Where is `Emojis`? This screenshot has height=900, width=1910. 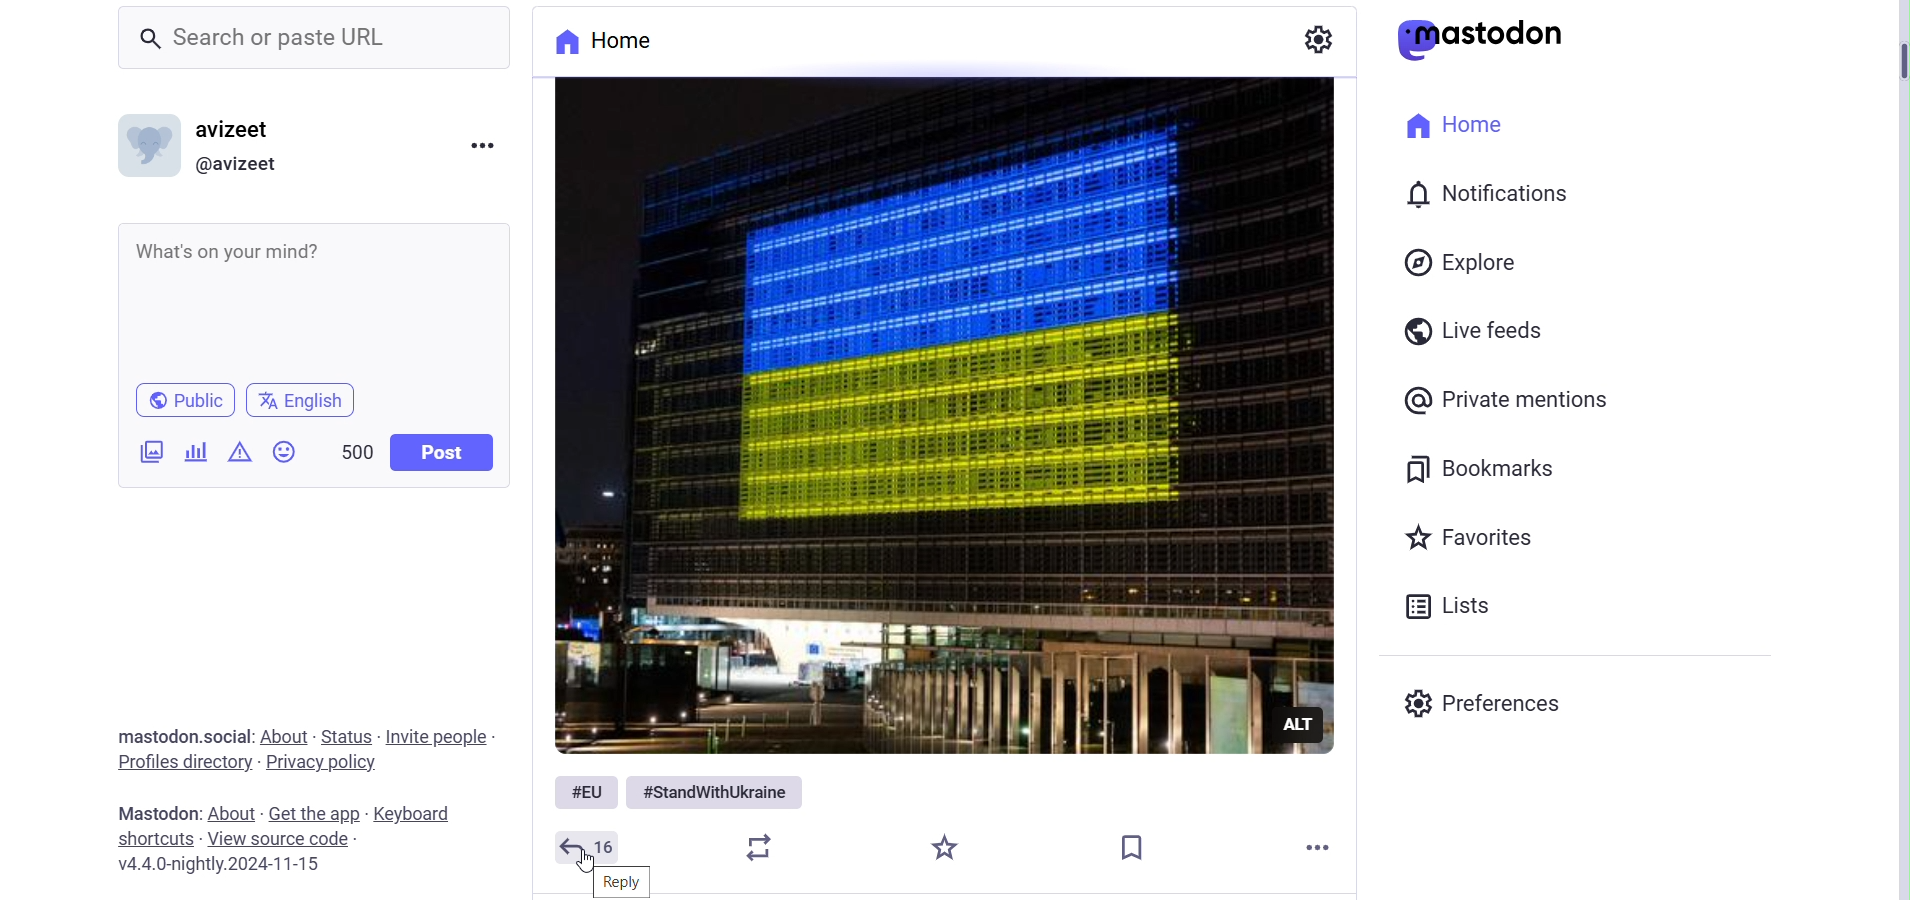
Emojis is located at coordinates (285, 452).